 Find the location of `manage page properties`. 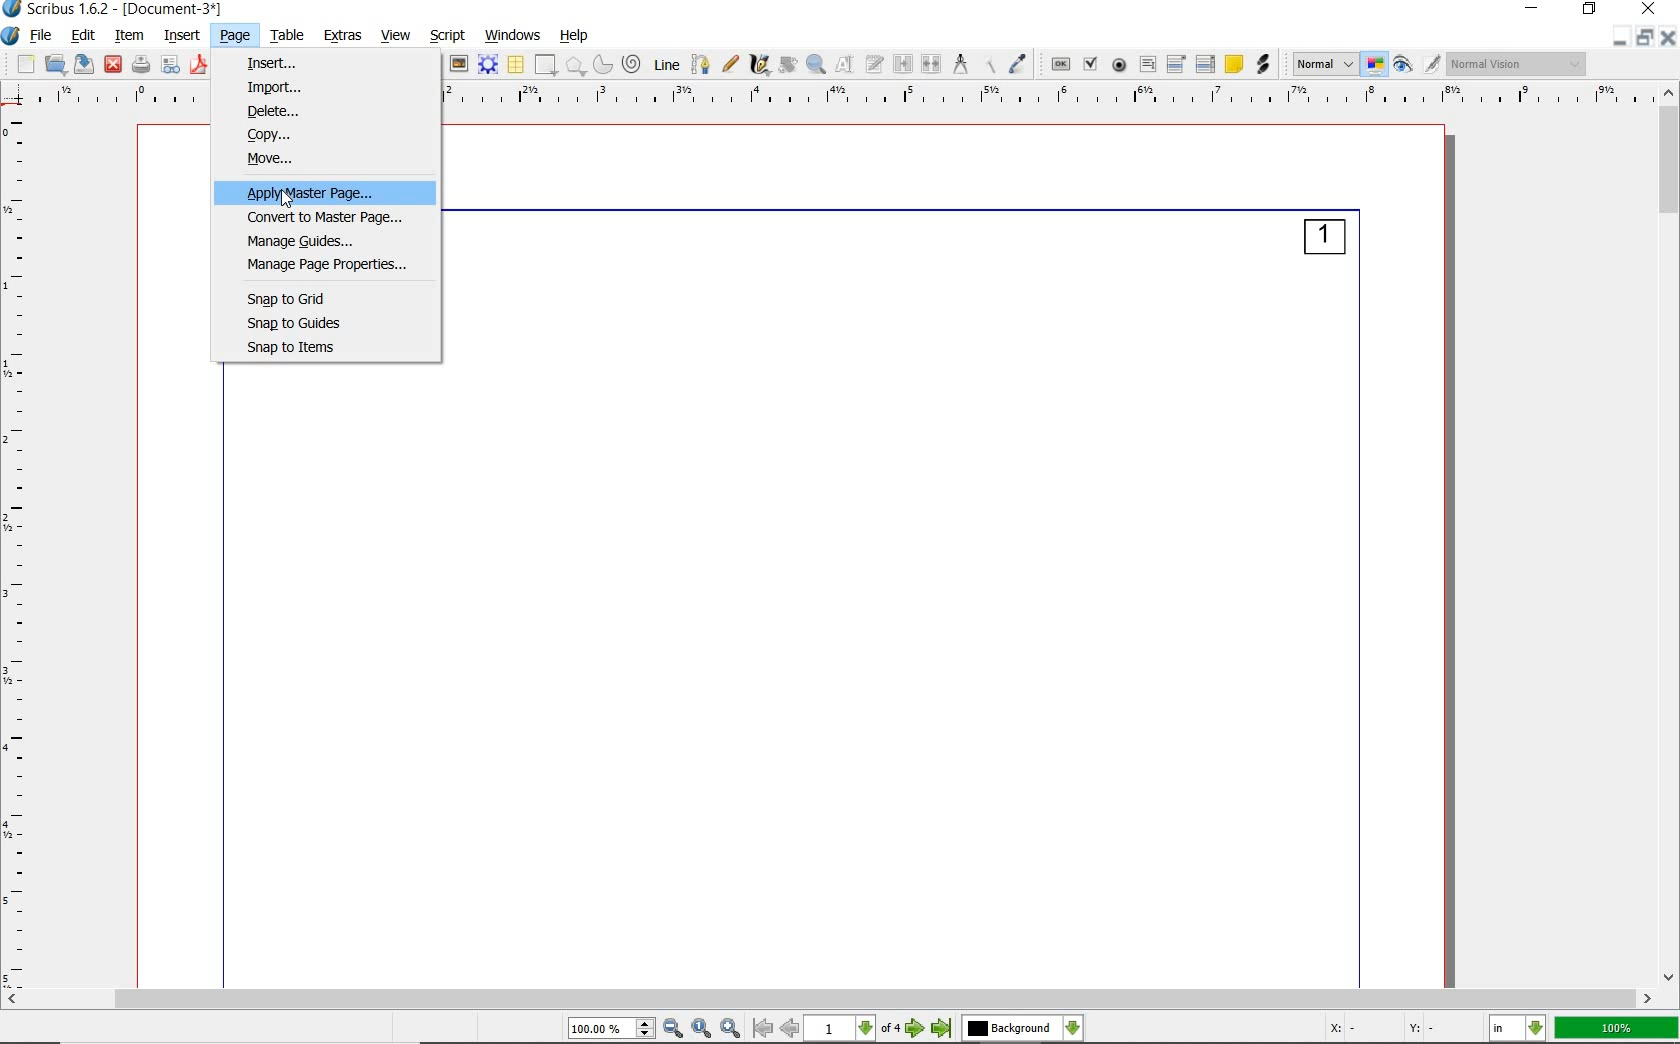

manage page properties is located at coordinates (327, 265).